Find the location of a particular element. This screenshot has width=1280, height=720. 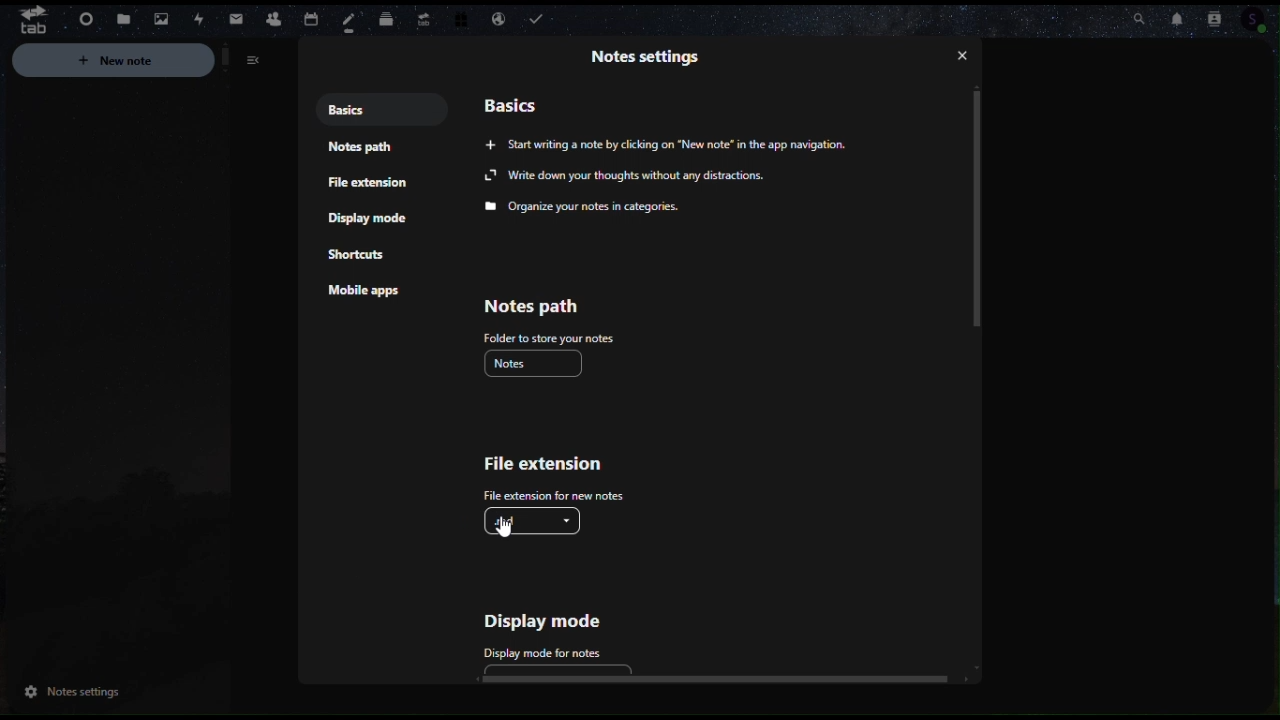

organize your noes in categories is located at coordinates (588, 207).